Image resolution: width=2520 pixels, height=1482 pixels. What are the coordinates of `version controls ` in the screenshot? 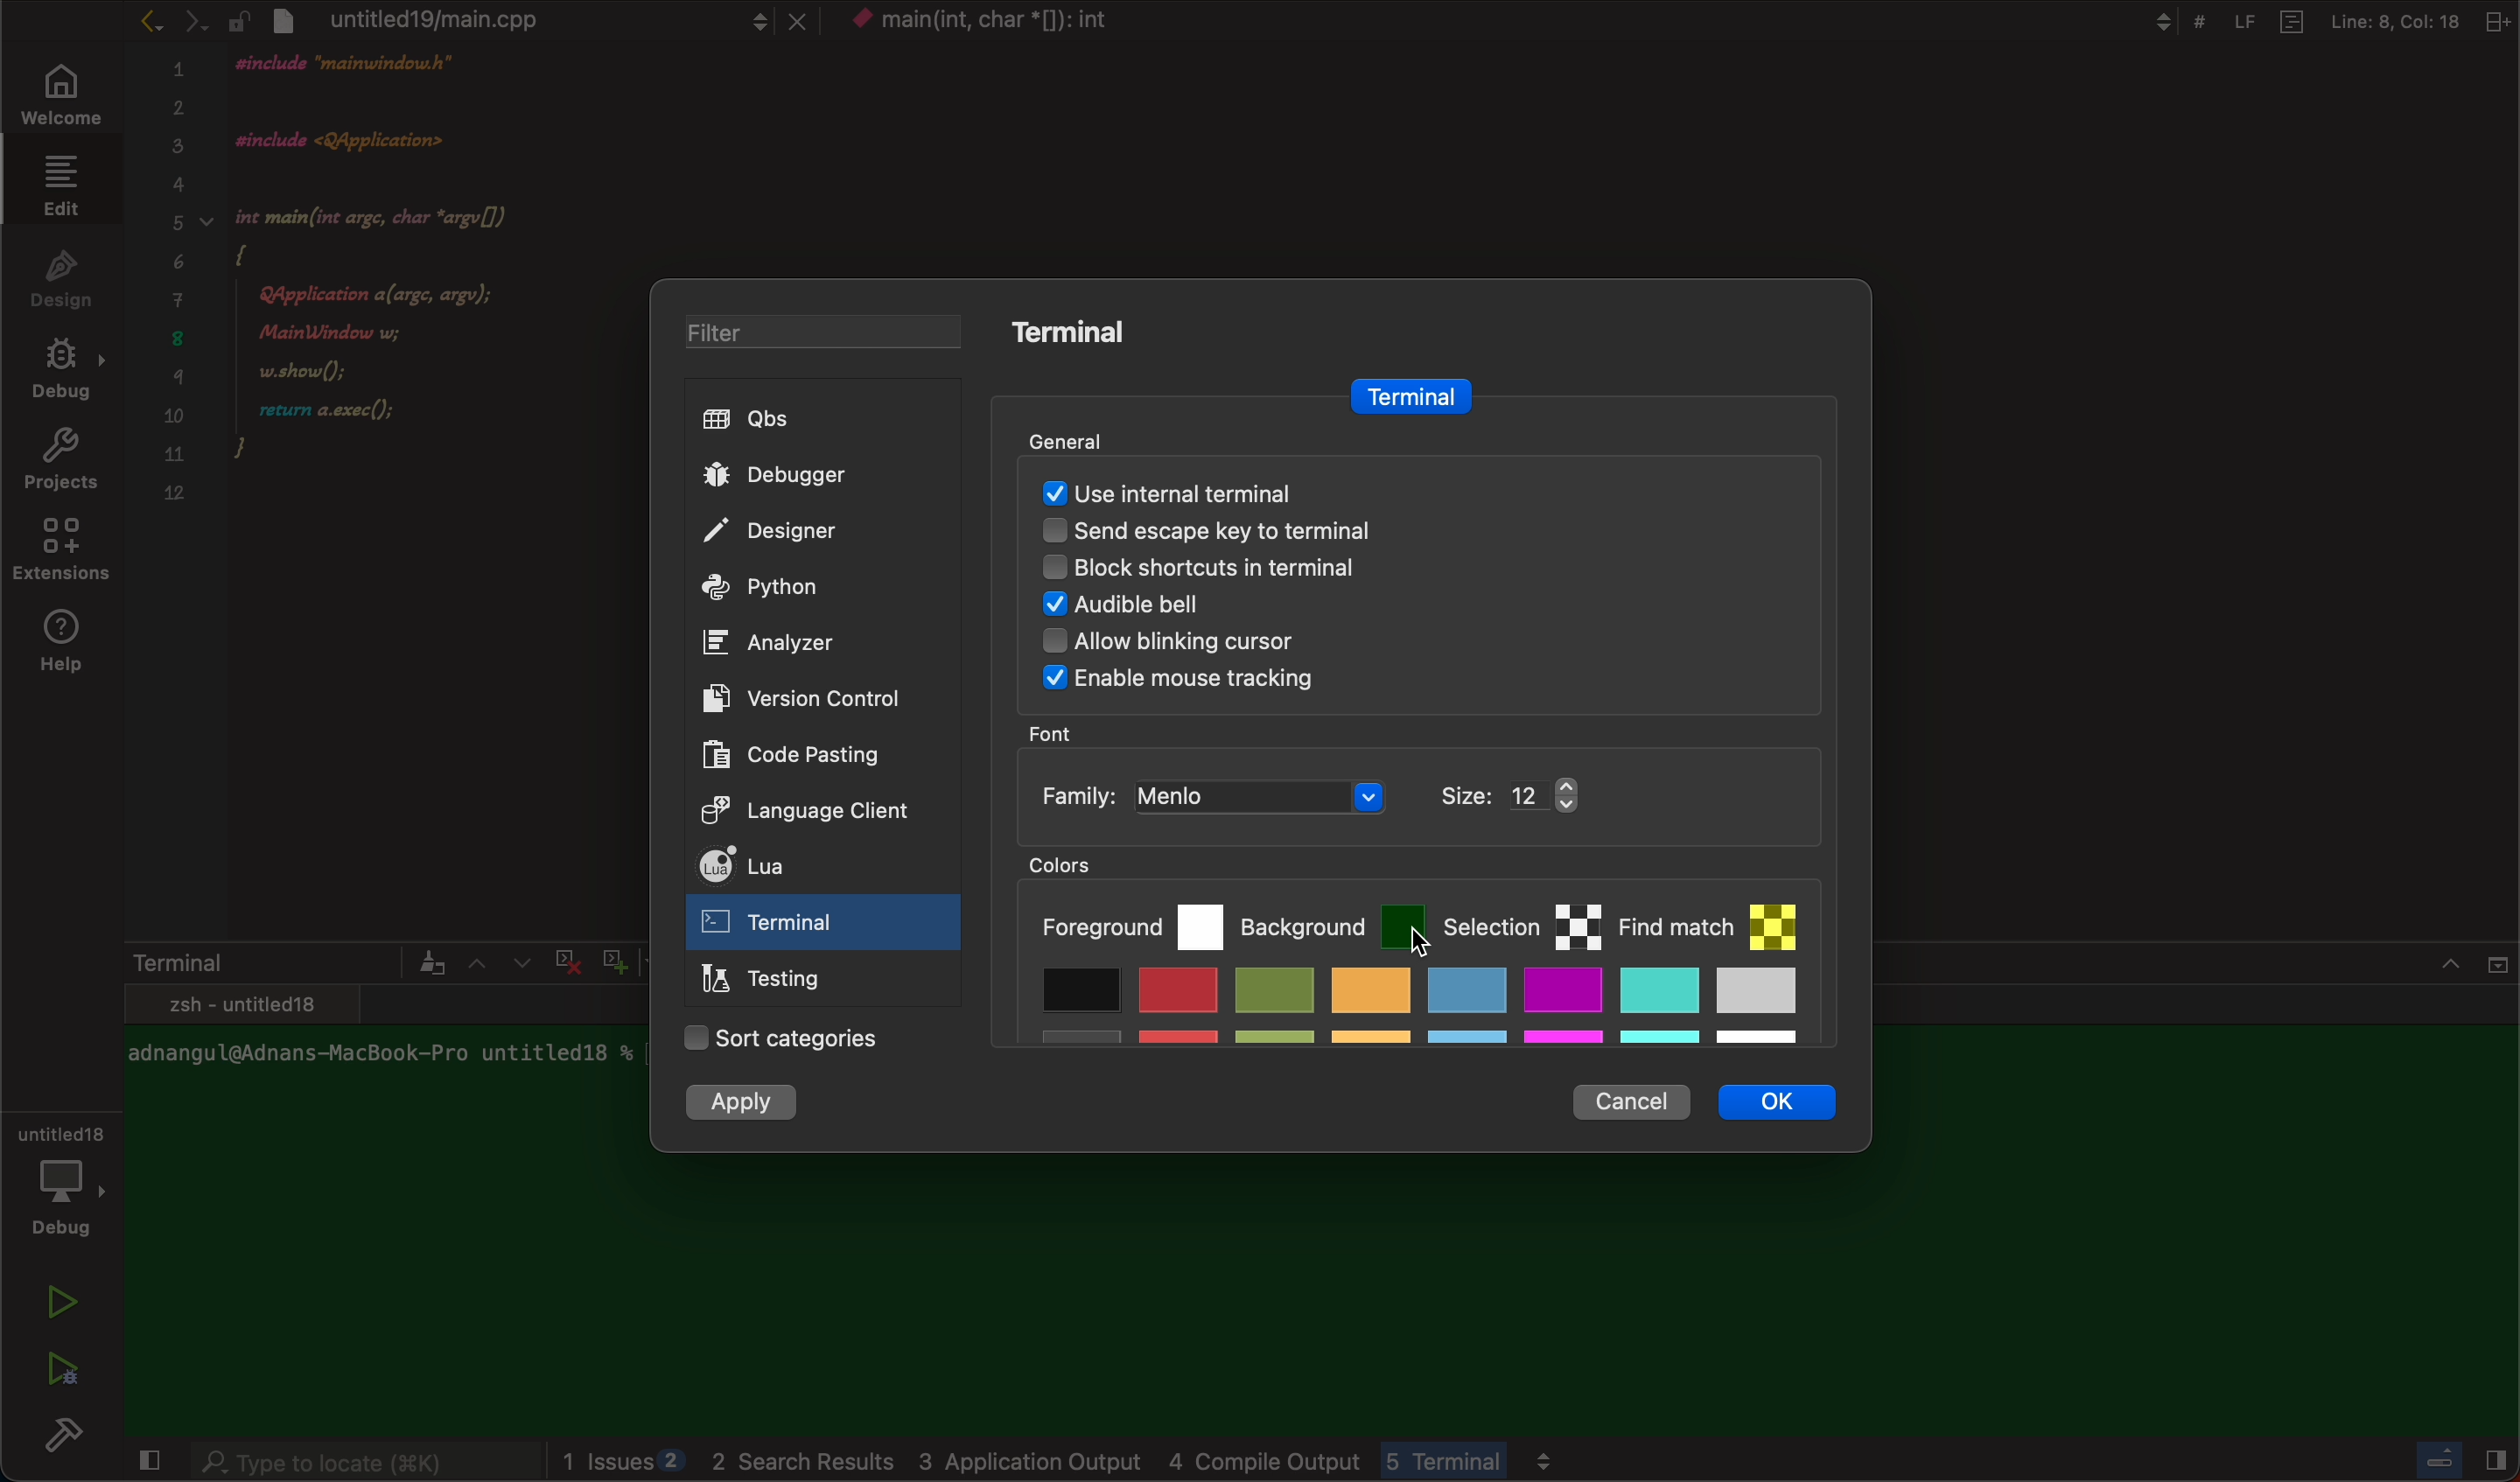 It's located at (793, 697).